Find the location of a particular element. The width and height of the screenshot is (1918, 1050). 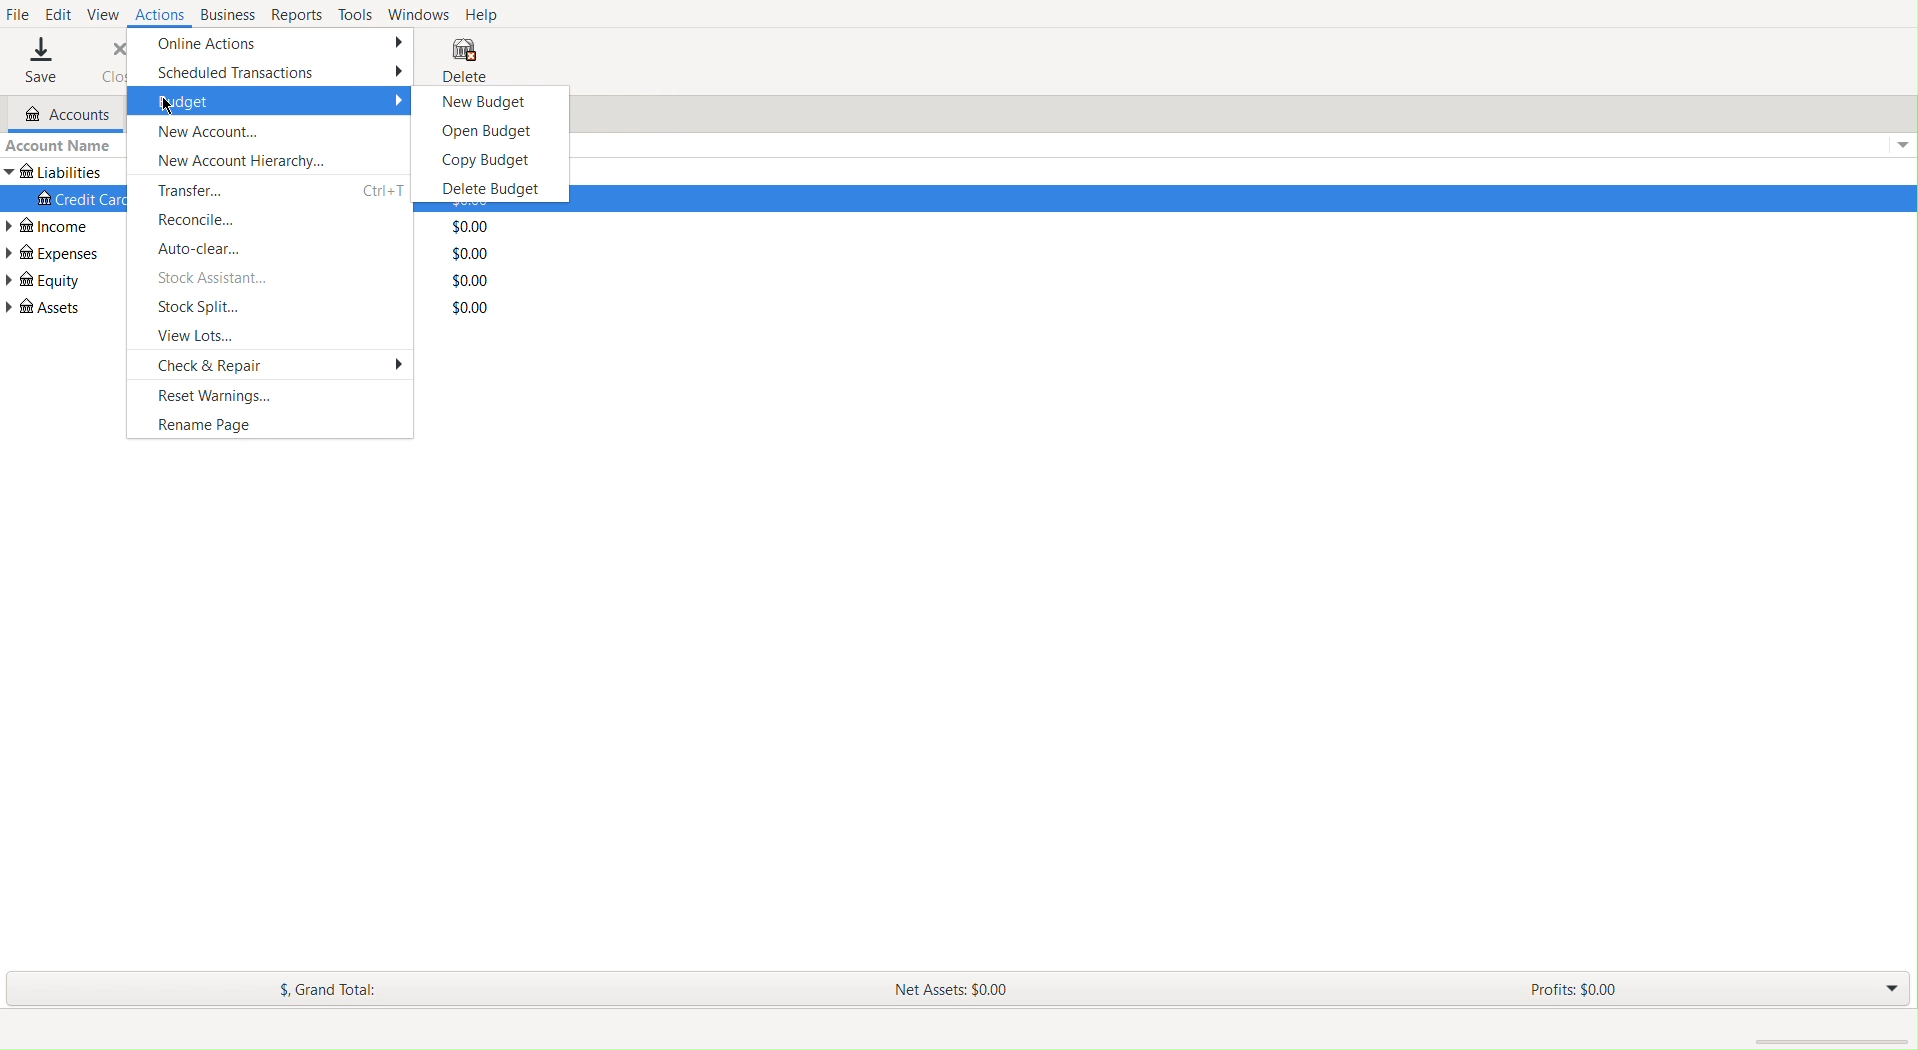

New Budget is located at coordinates (478, 100).